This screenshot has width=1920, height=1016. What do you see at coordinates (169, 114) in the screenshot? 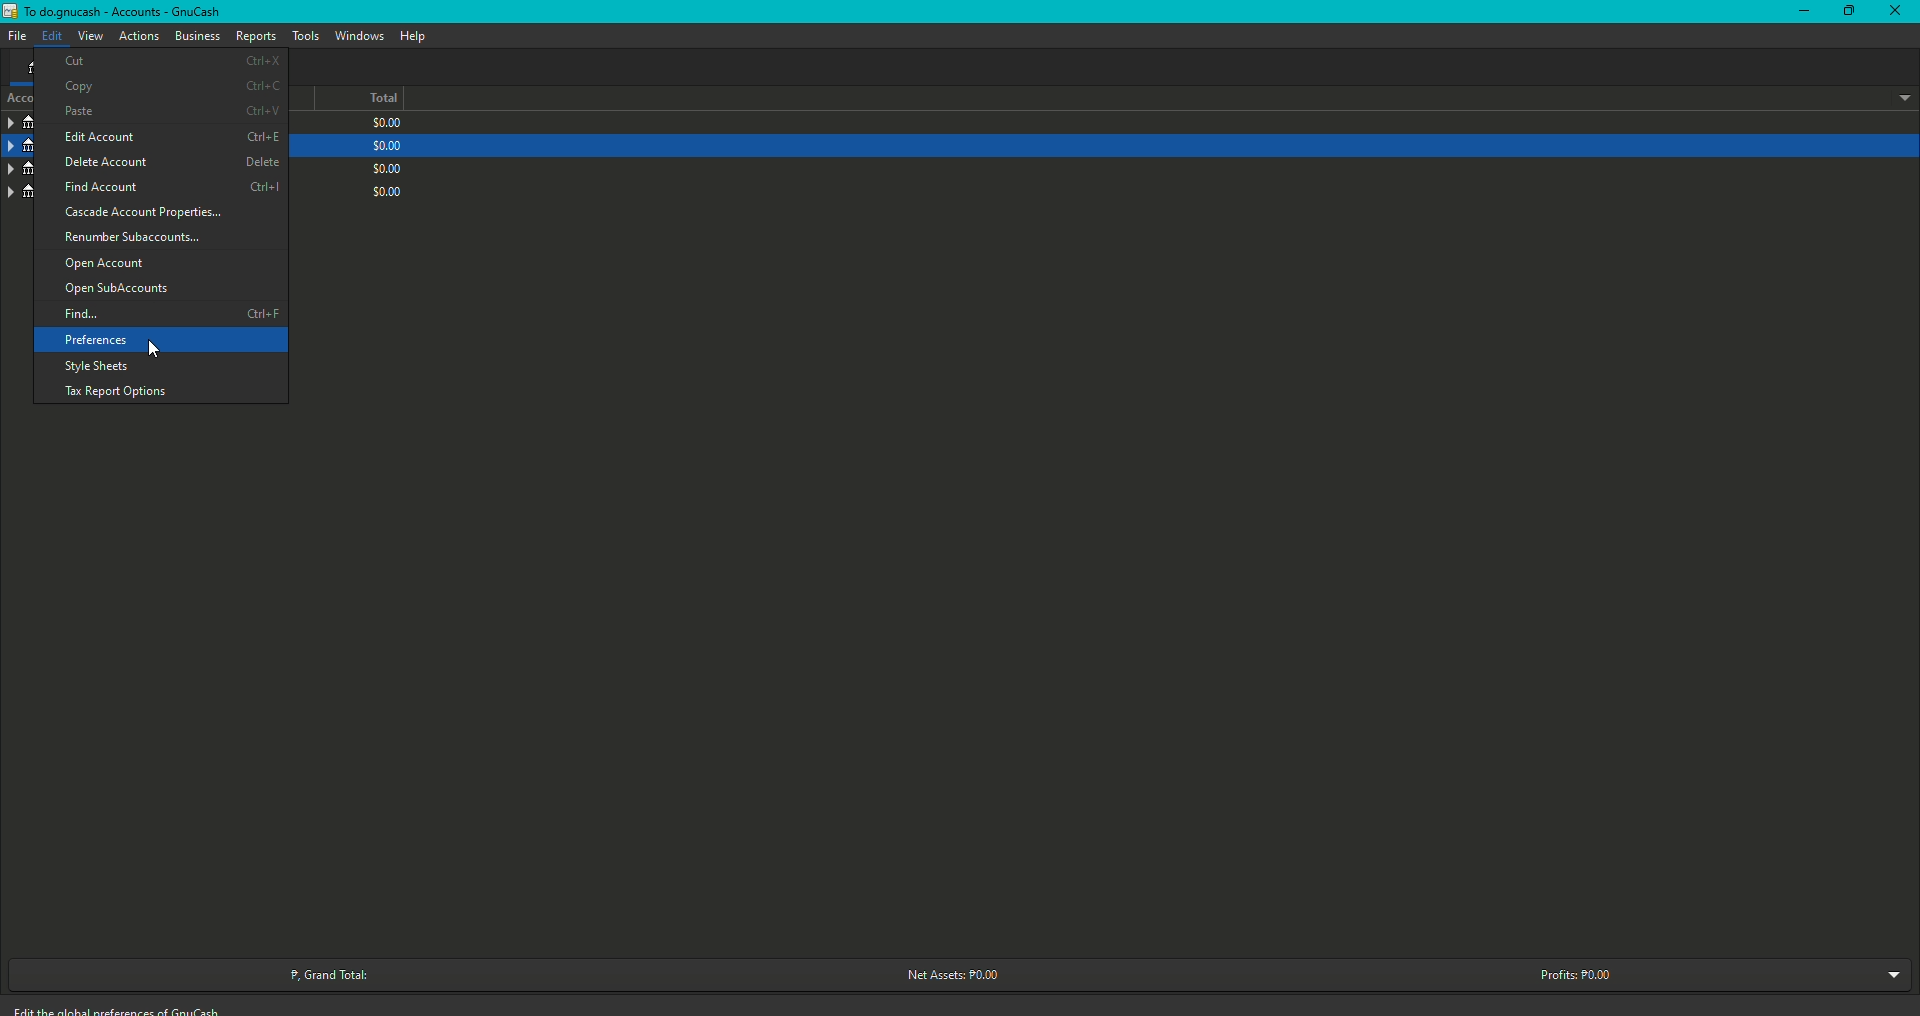
I see `Paste` at bounding box center [169, 114].